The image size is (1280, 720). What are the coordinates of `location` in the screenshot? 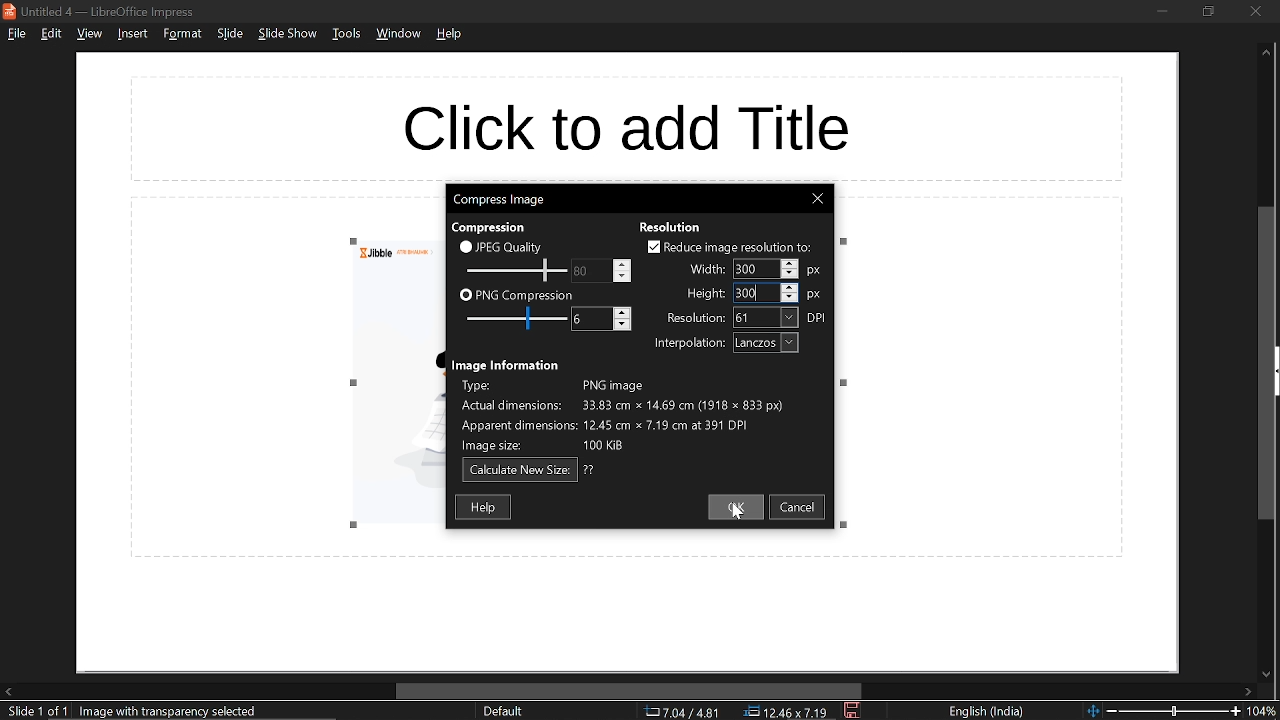 It's located at (789, 712).